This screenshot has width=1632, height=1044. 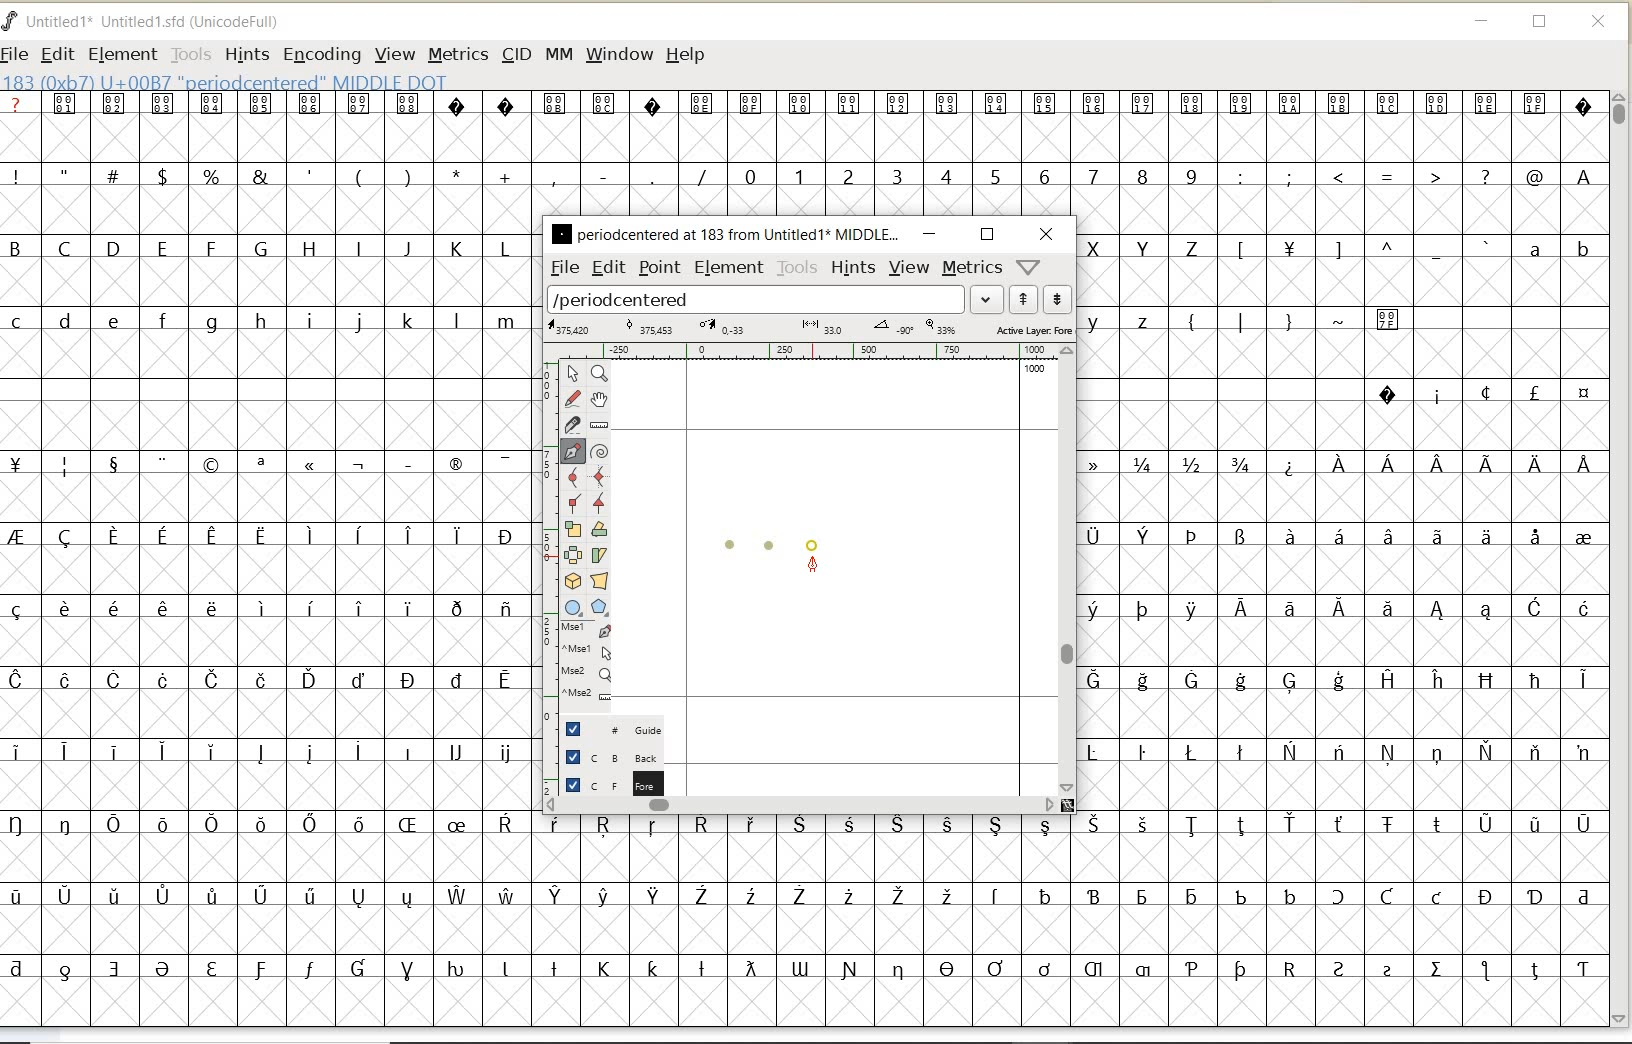 I want to click on edit, so click(x=607, y=267).